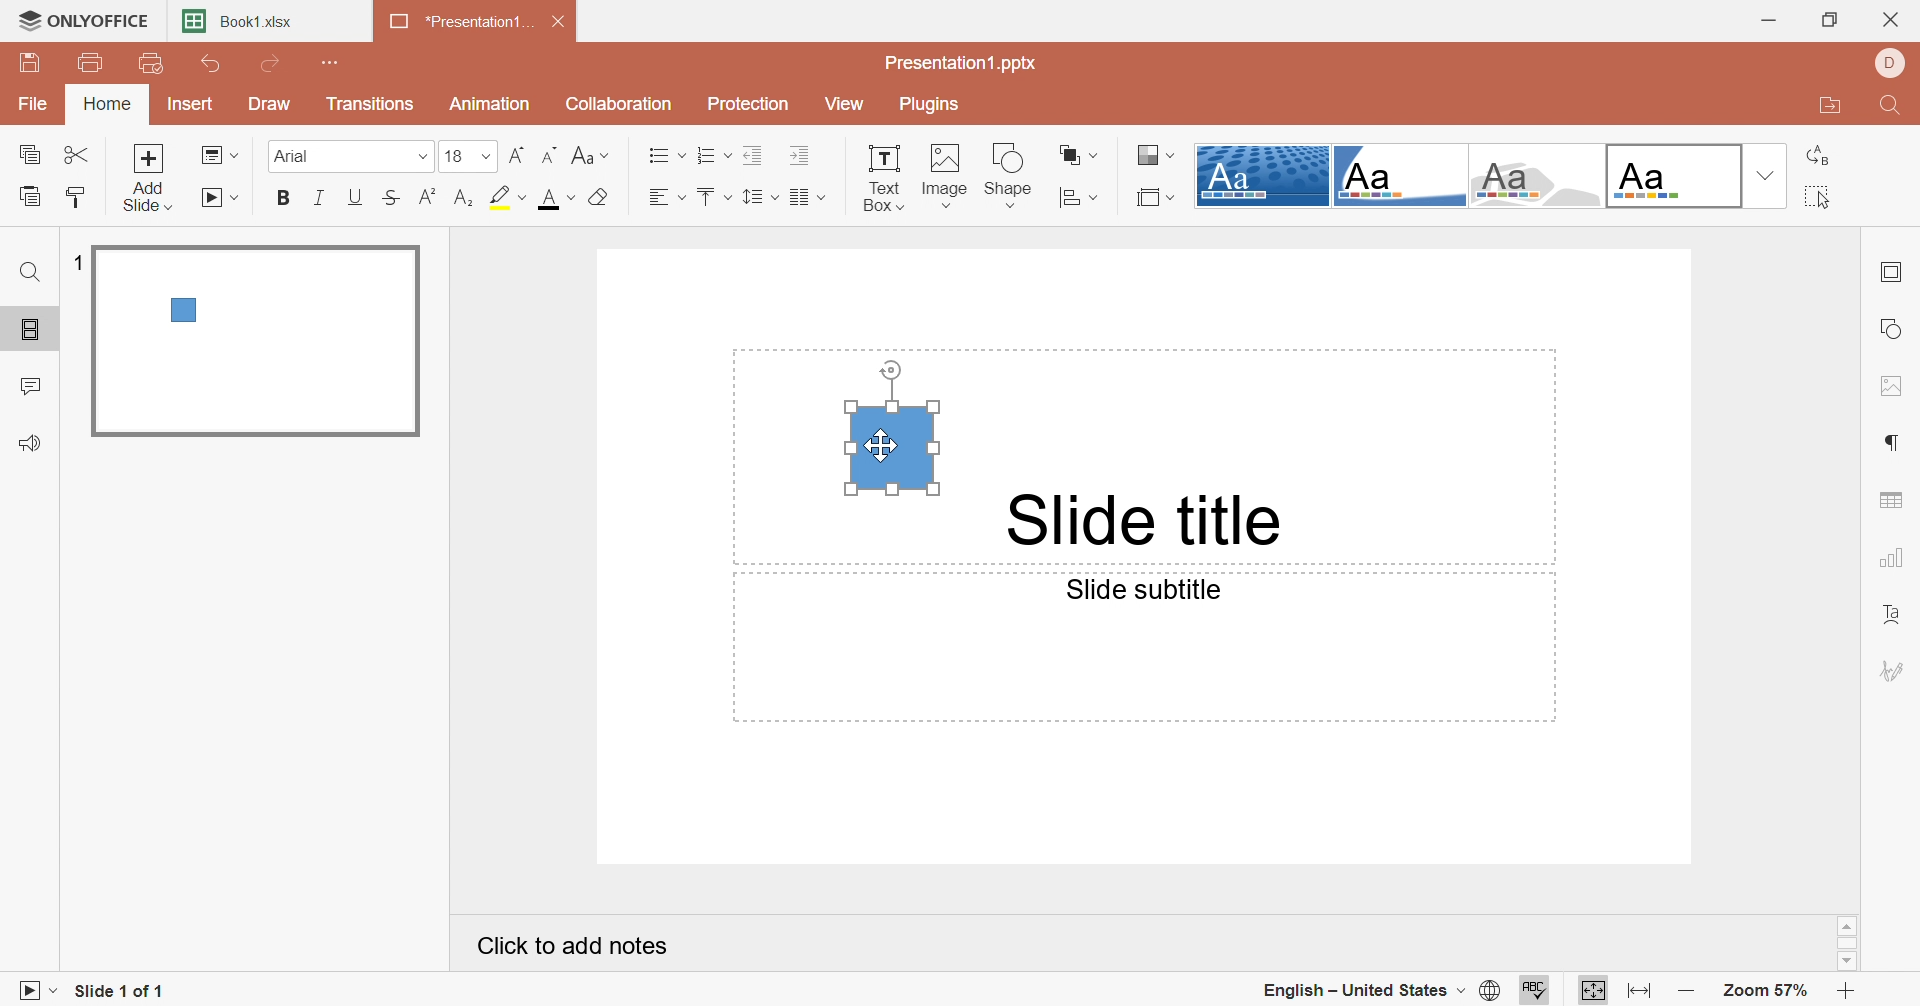 The width and height of the screenshot is (1920, 1006). I want to click on English - United States, so click(1359, 992).